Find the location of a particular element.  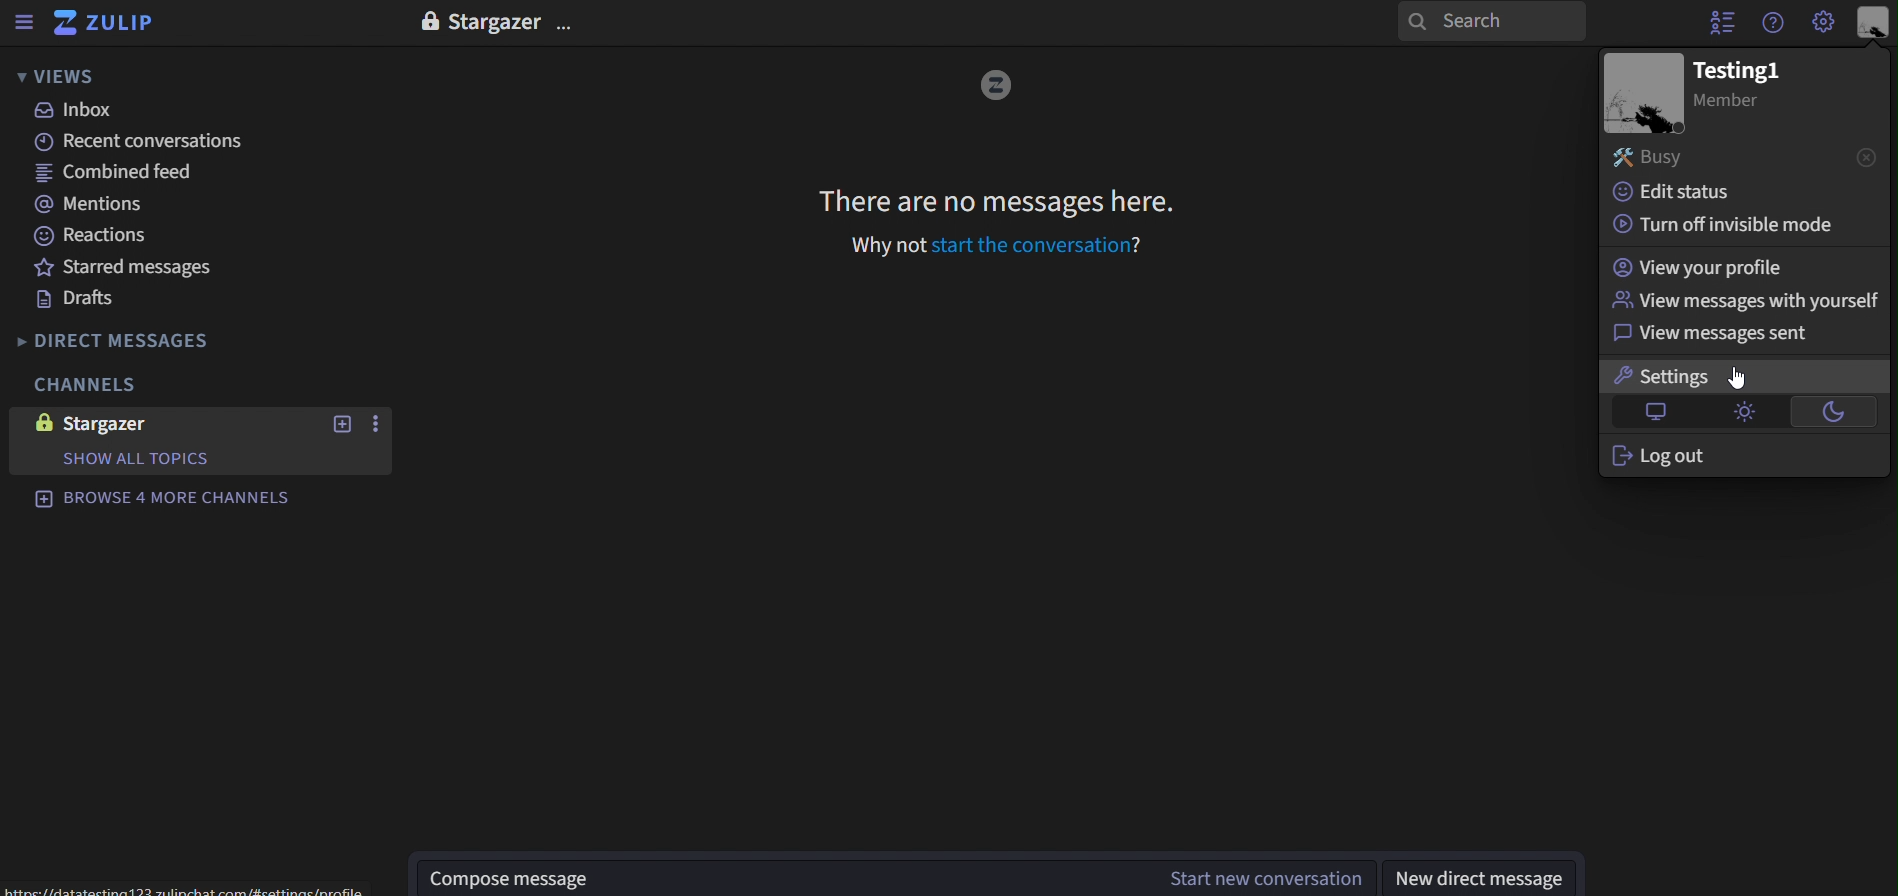

starred messages is located at coordinates (134, 268).